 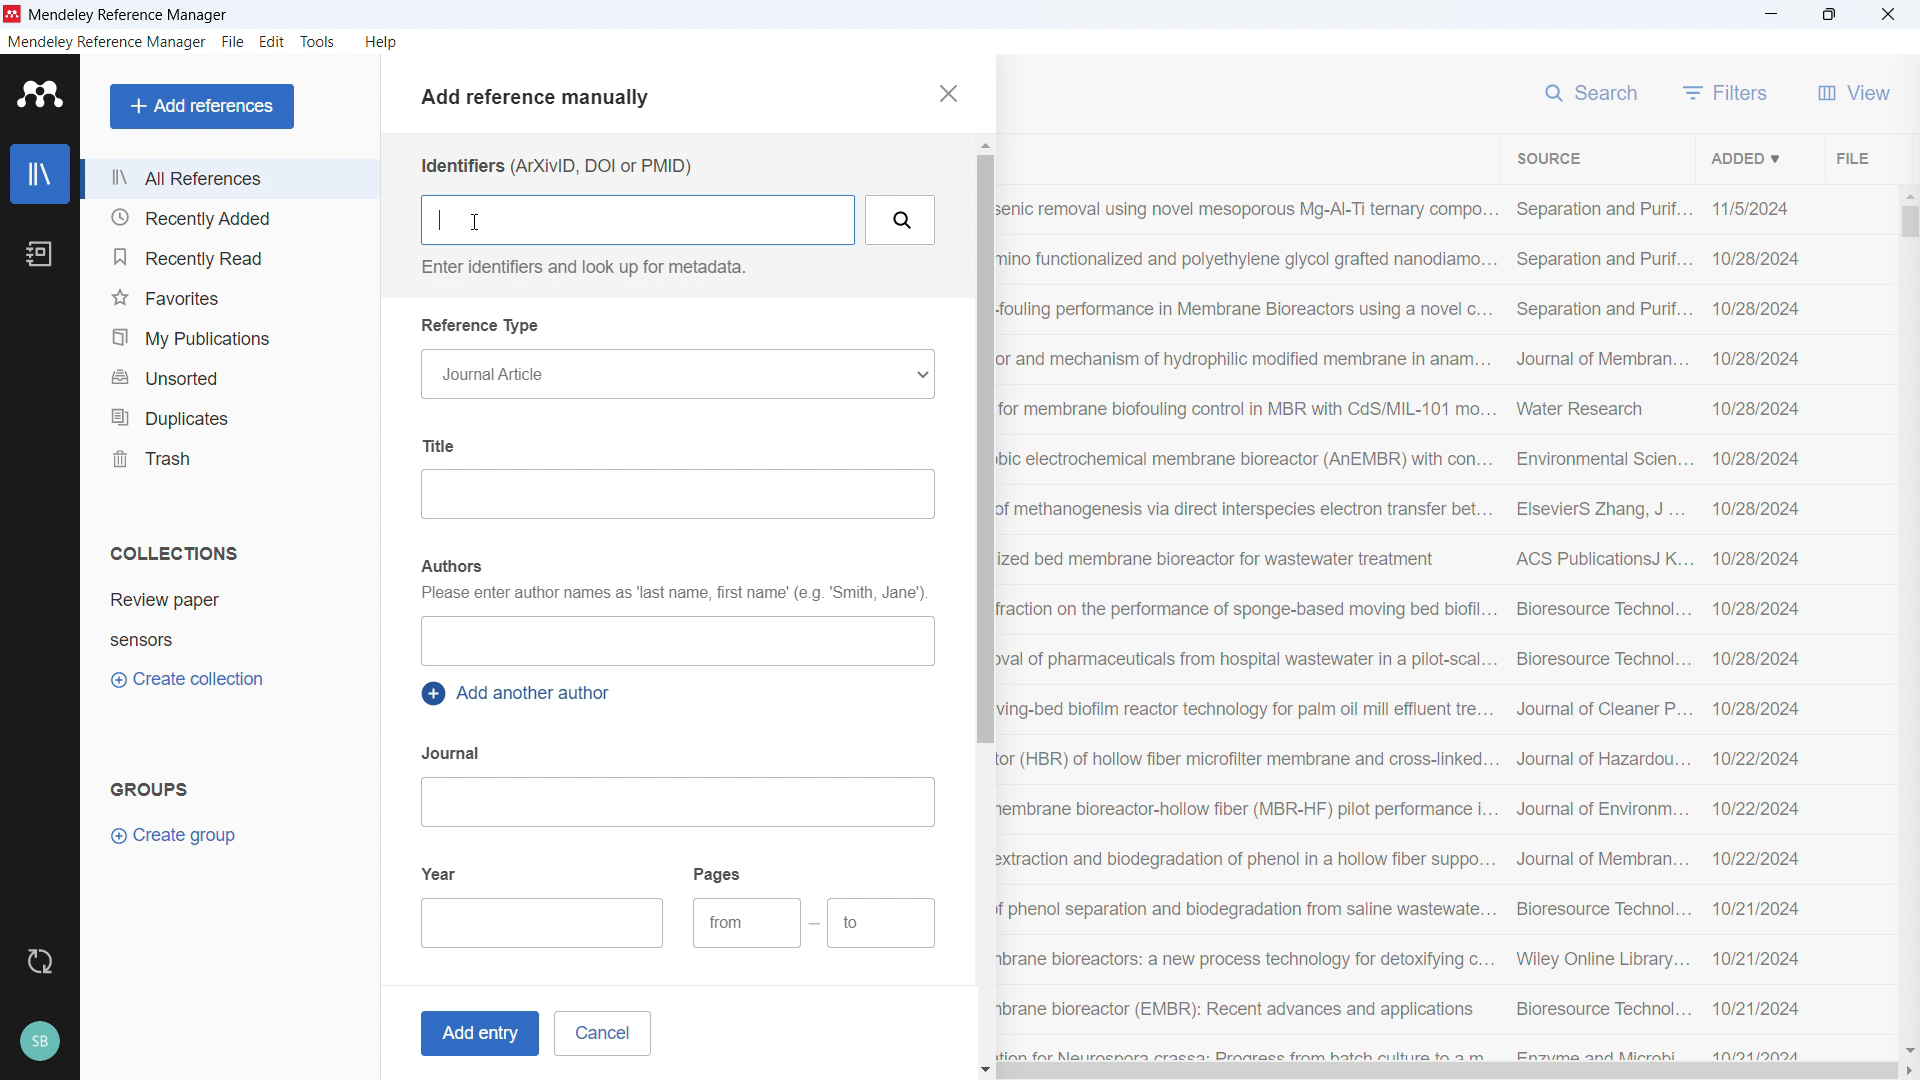 I want to click on Add year of publication , so click(x=544, y=923).